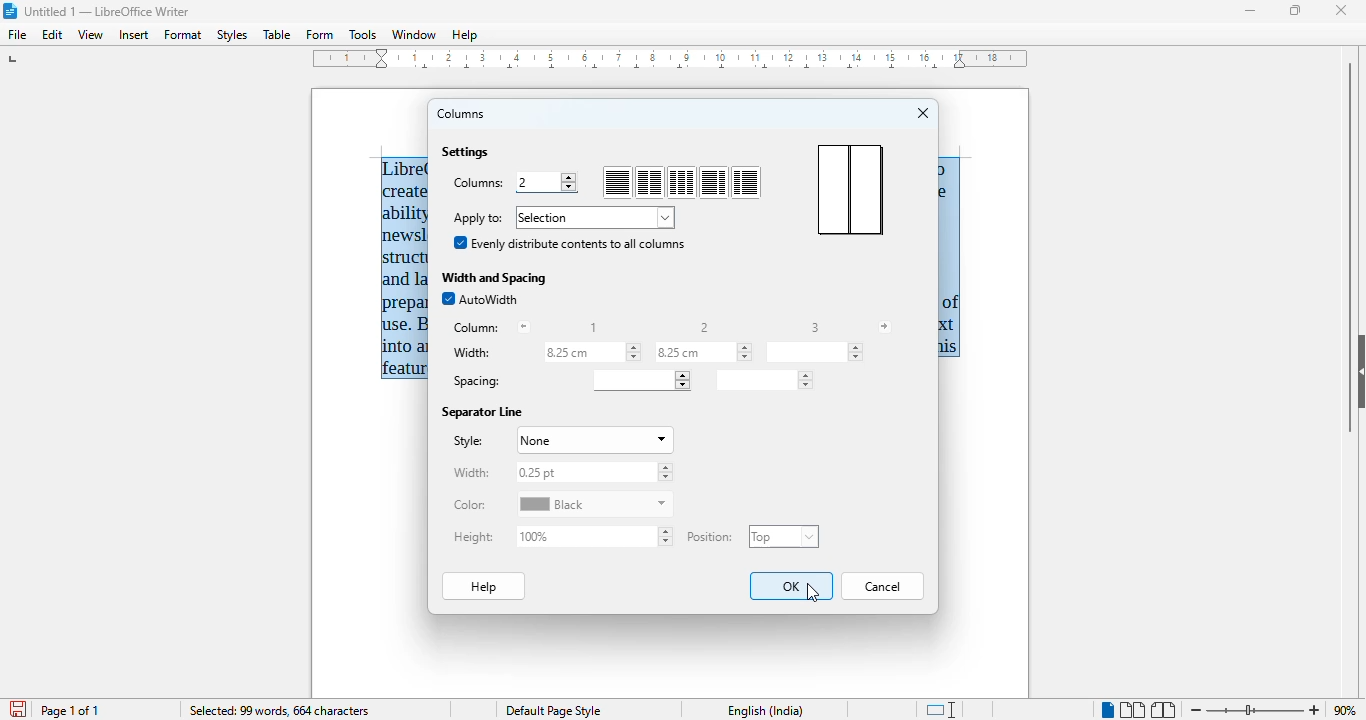  Describe the element at coordinates (524, 327) in the screenshot. I see `back arrow` at that location.